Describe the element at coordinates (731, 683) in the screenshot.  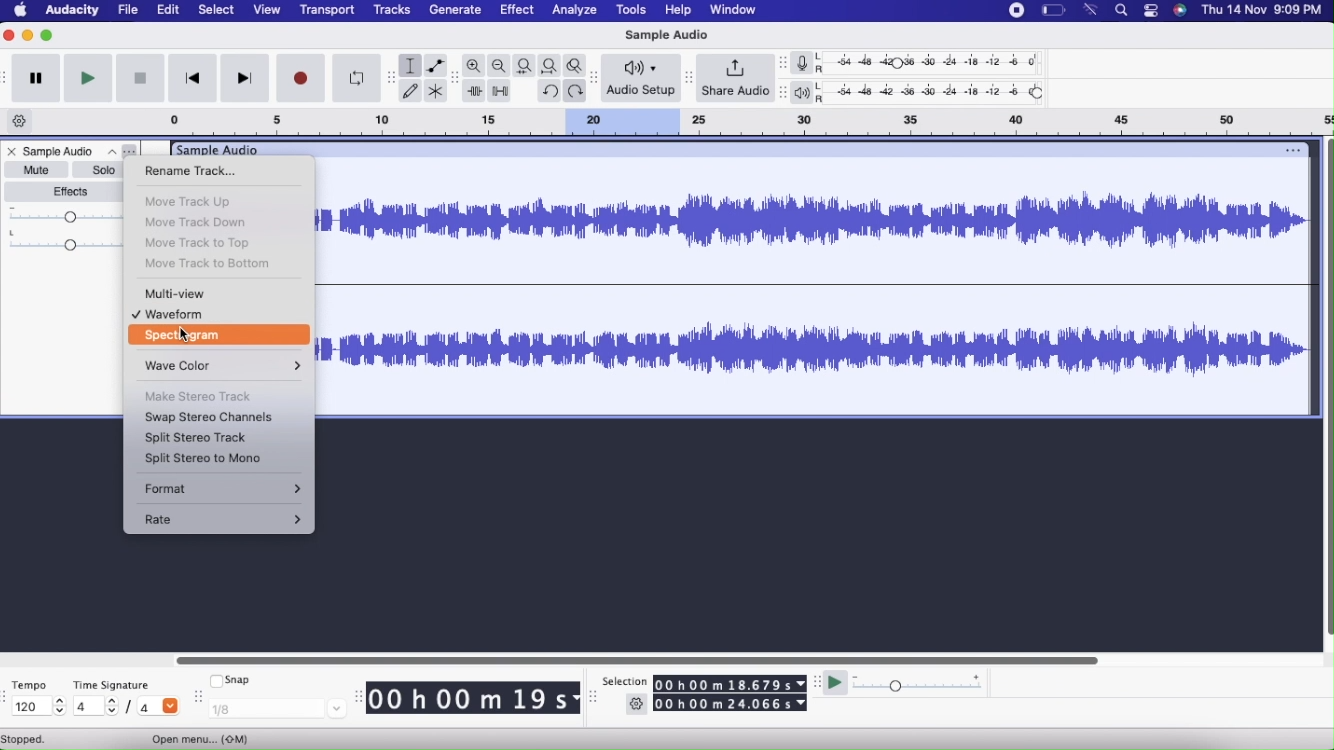
I see `00 h 00 m 18.679 s` at that location.